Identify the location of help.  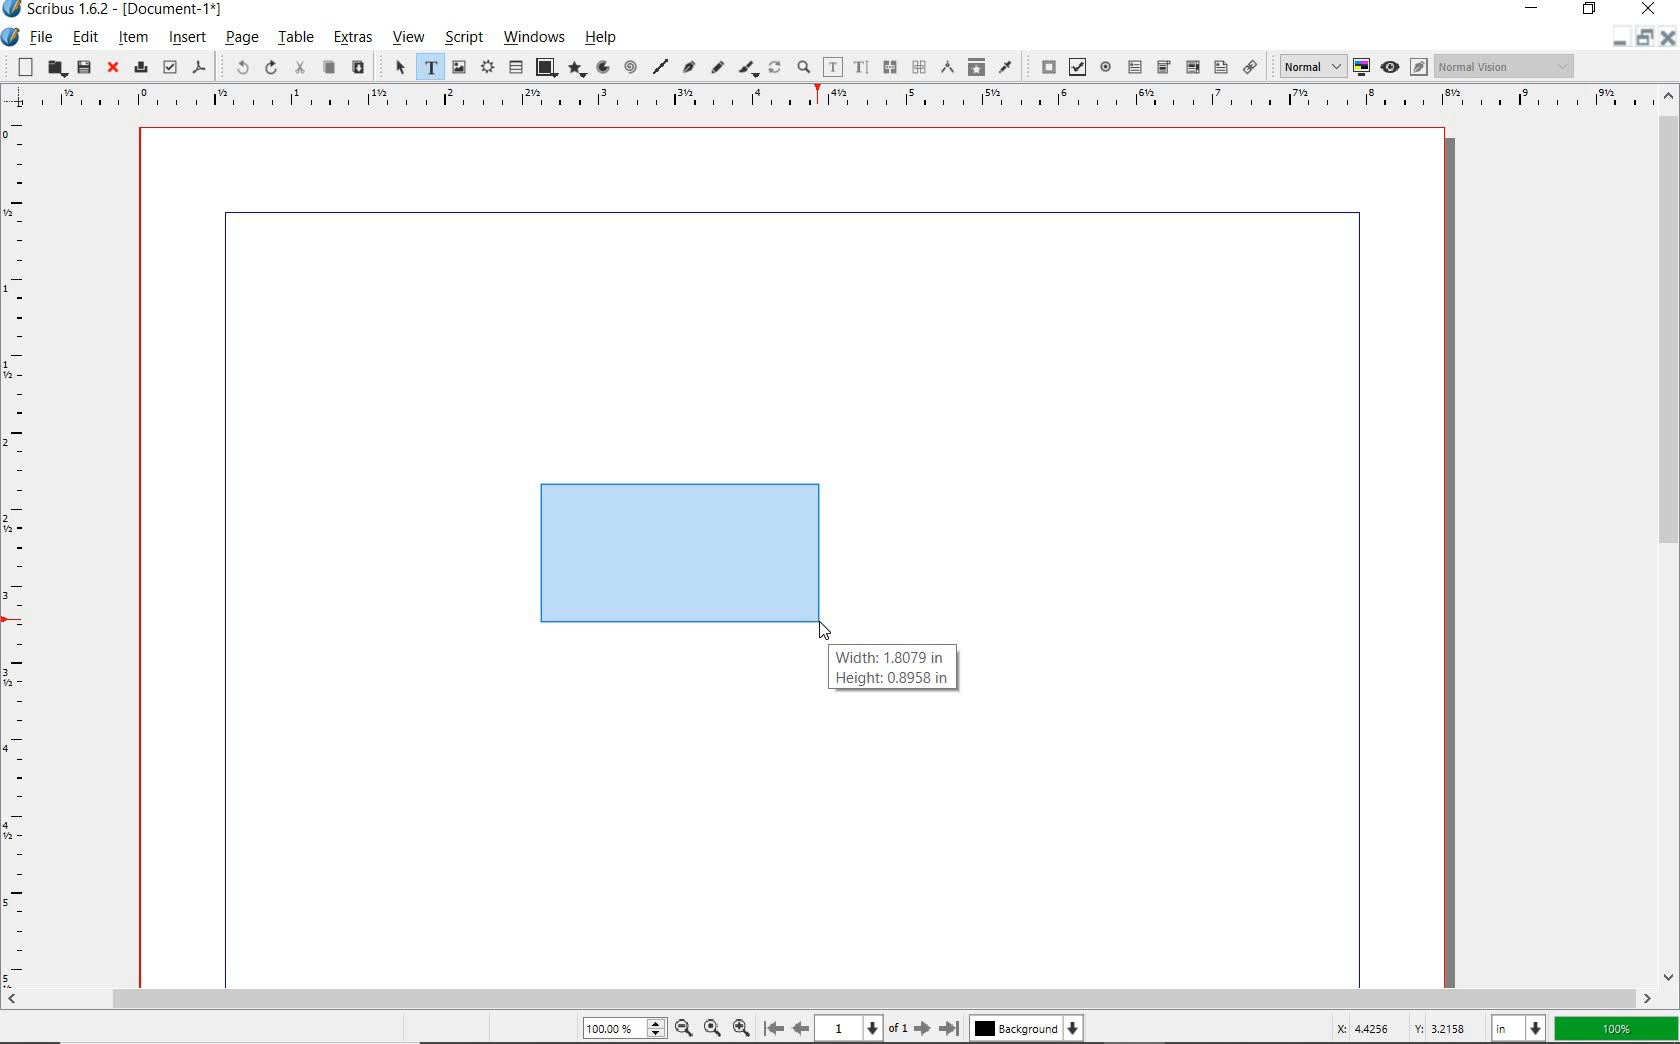
(600, 40).